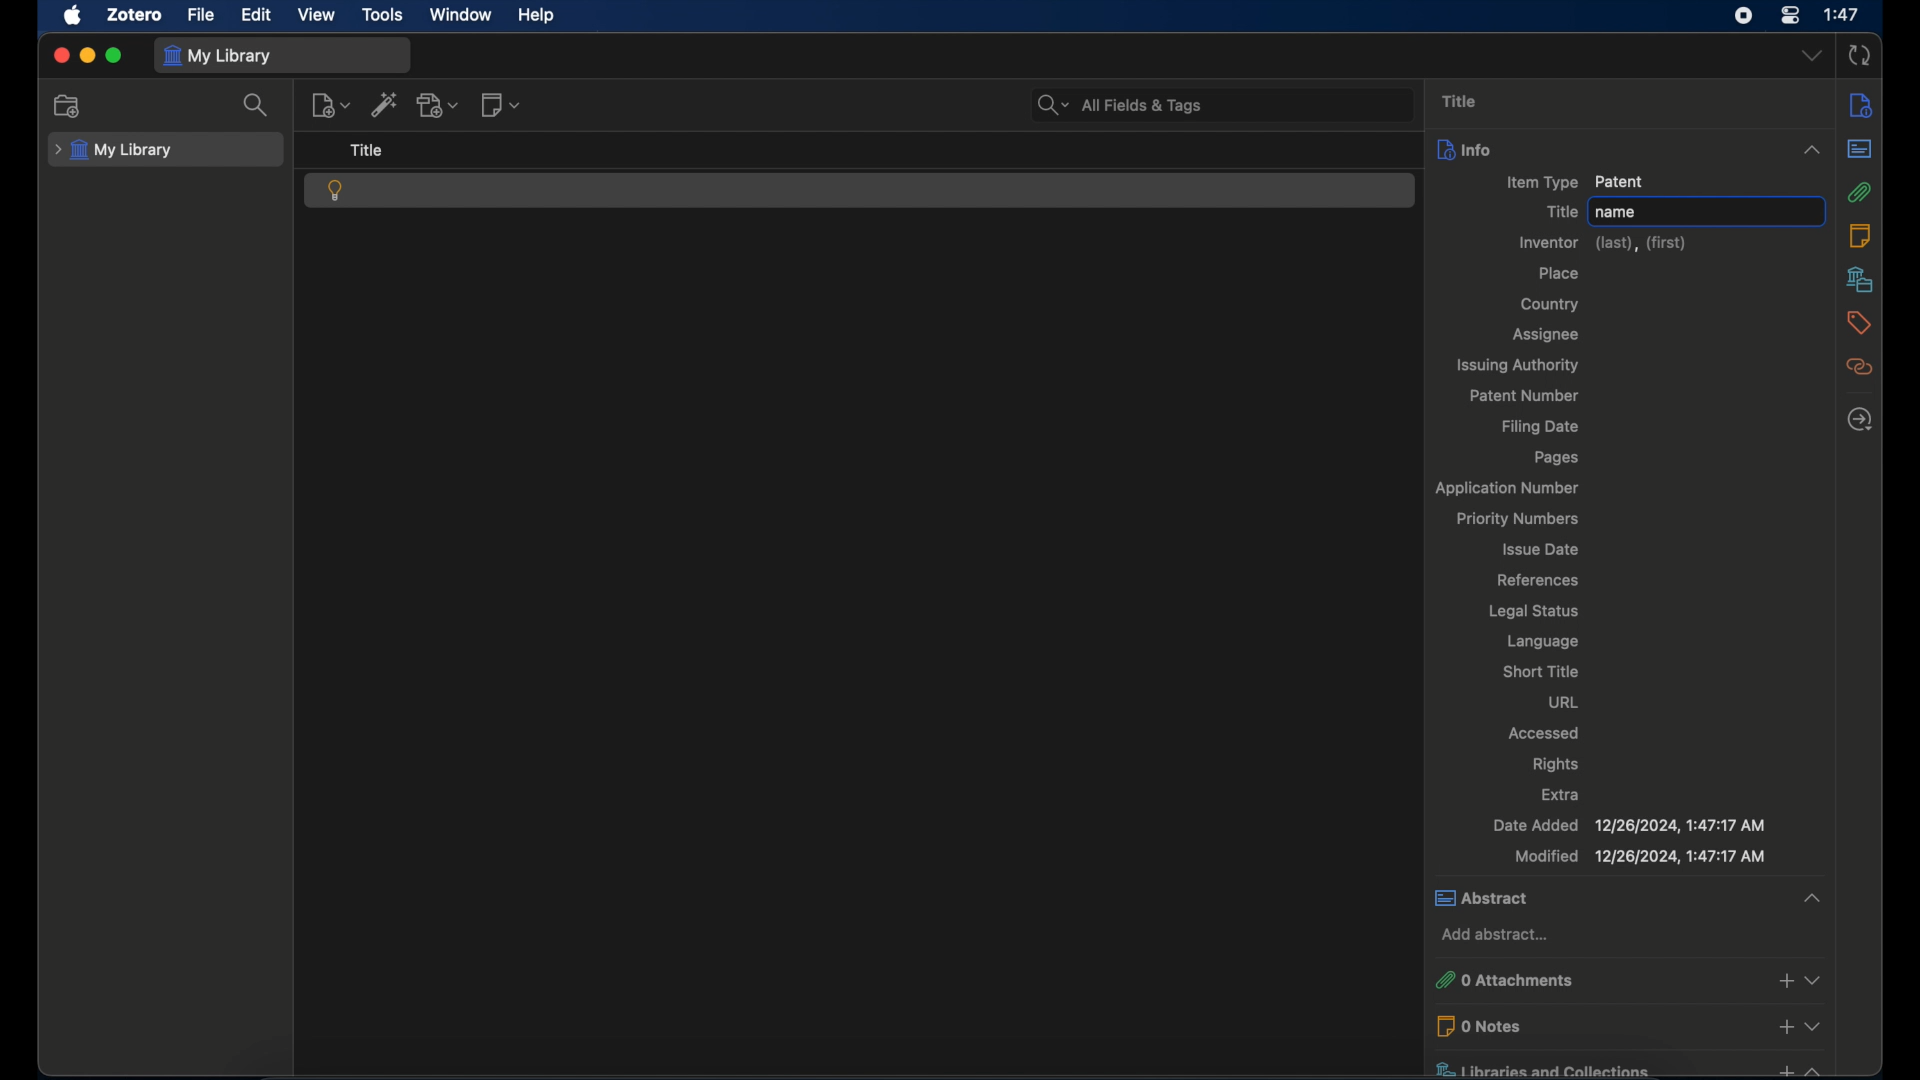 Image resolution: width=1920 pixels, height=1080 pixels. What do you see at coordinates (1705, 211) in the screenshot?
I see `name` at bounding box center [1705, 211].